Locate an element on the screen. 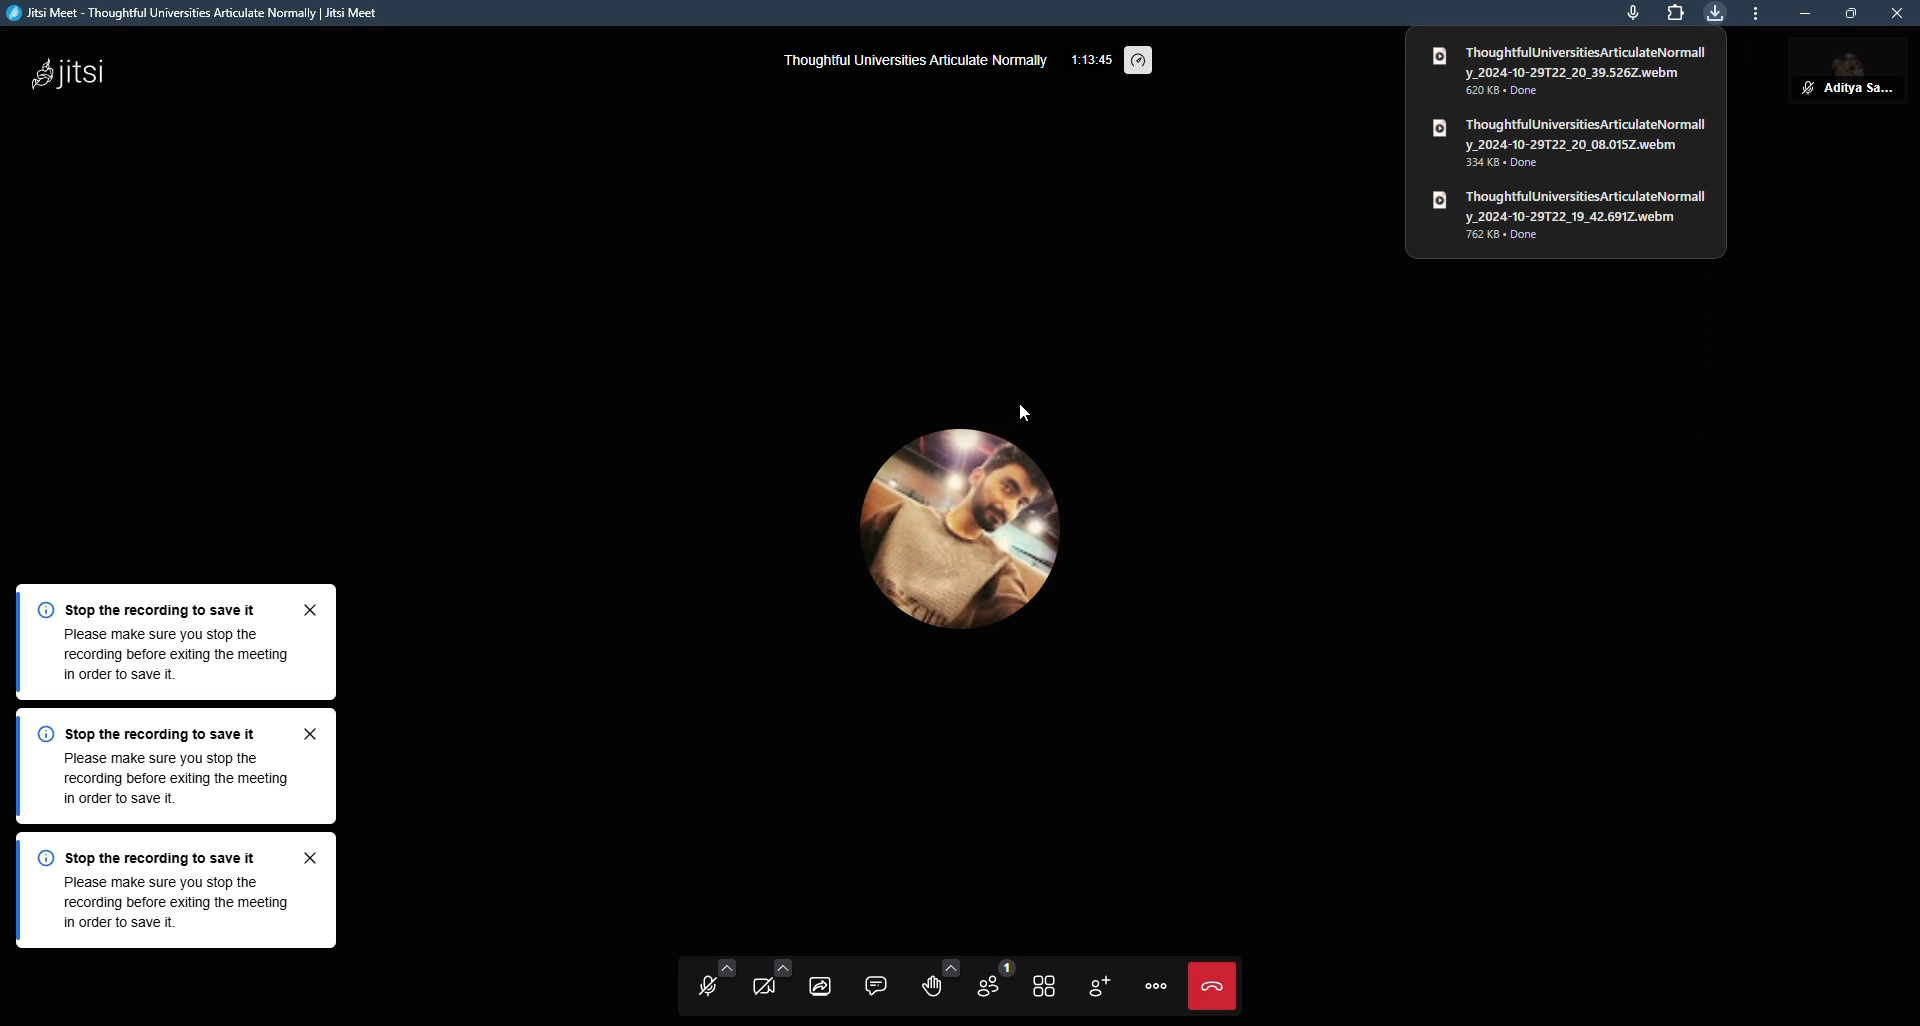 This screenshot has width=1920, height=1026. more actions is located at coordinates (1154, 982).